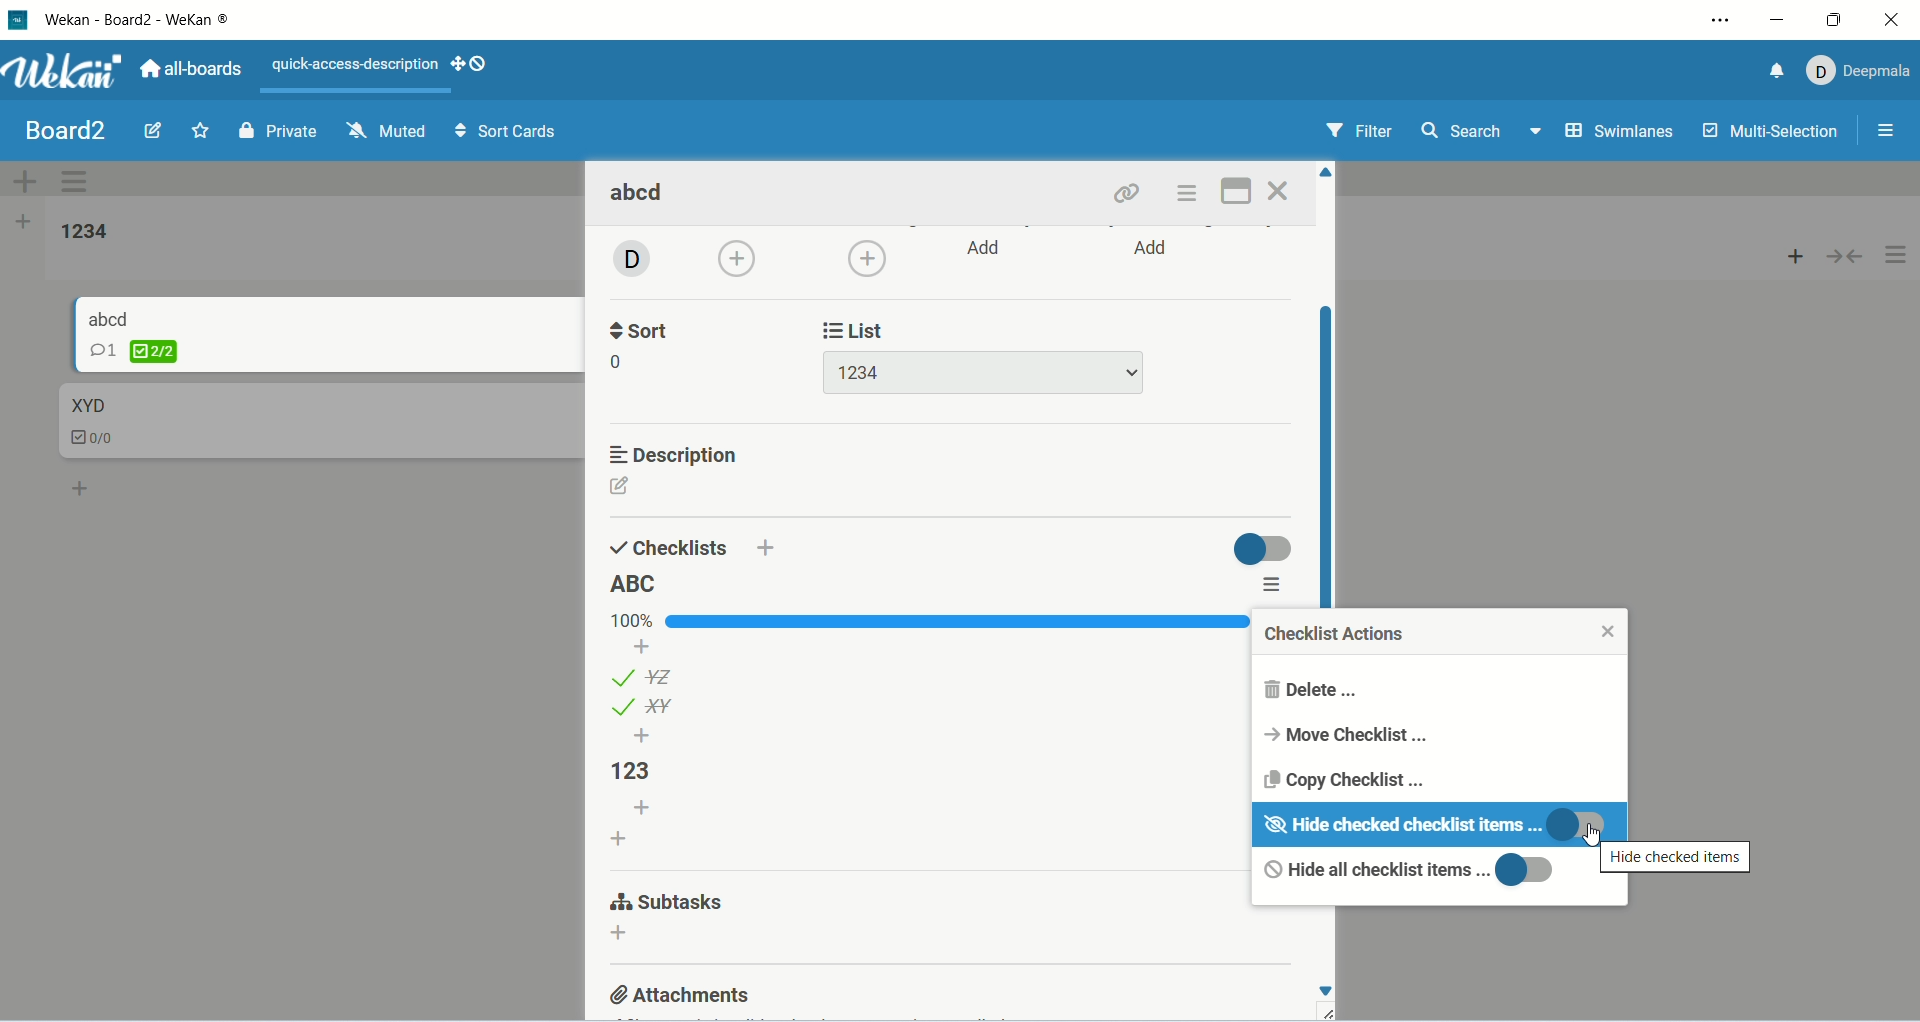 This screenshot has height=1022, width=1920. What do you see at coordinates (1790, 260) in the screenshot?
I see `add` at bounding box center [1790, 260].